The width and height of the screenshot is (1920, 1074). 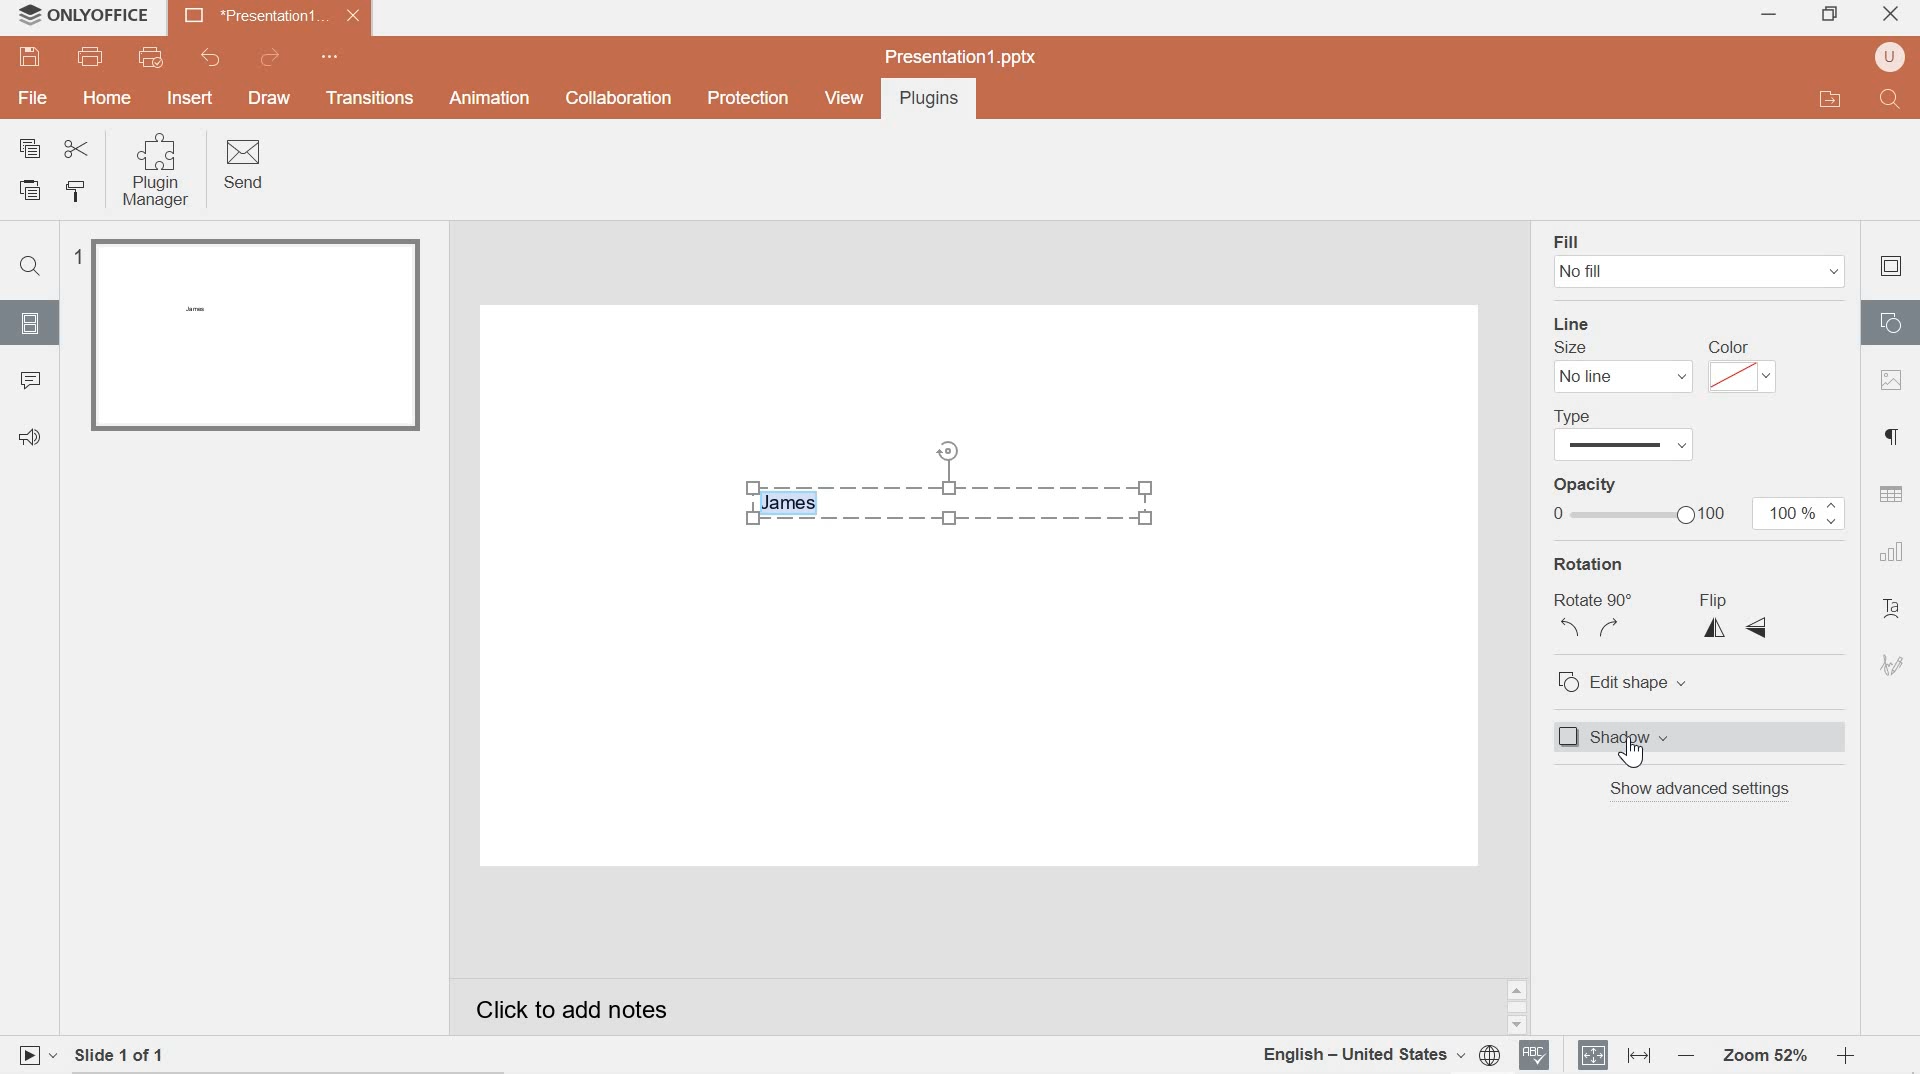 What do you see at coordinates (747, 99) in the screenshot?
I see `Protection` at bounding box center [747, 99].